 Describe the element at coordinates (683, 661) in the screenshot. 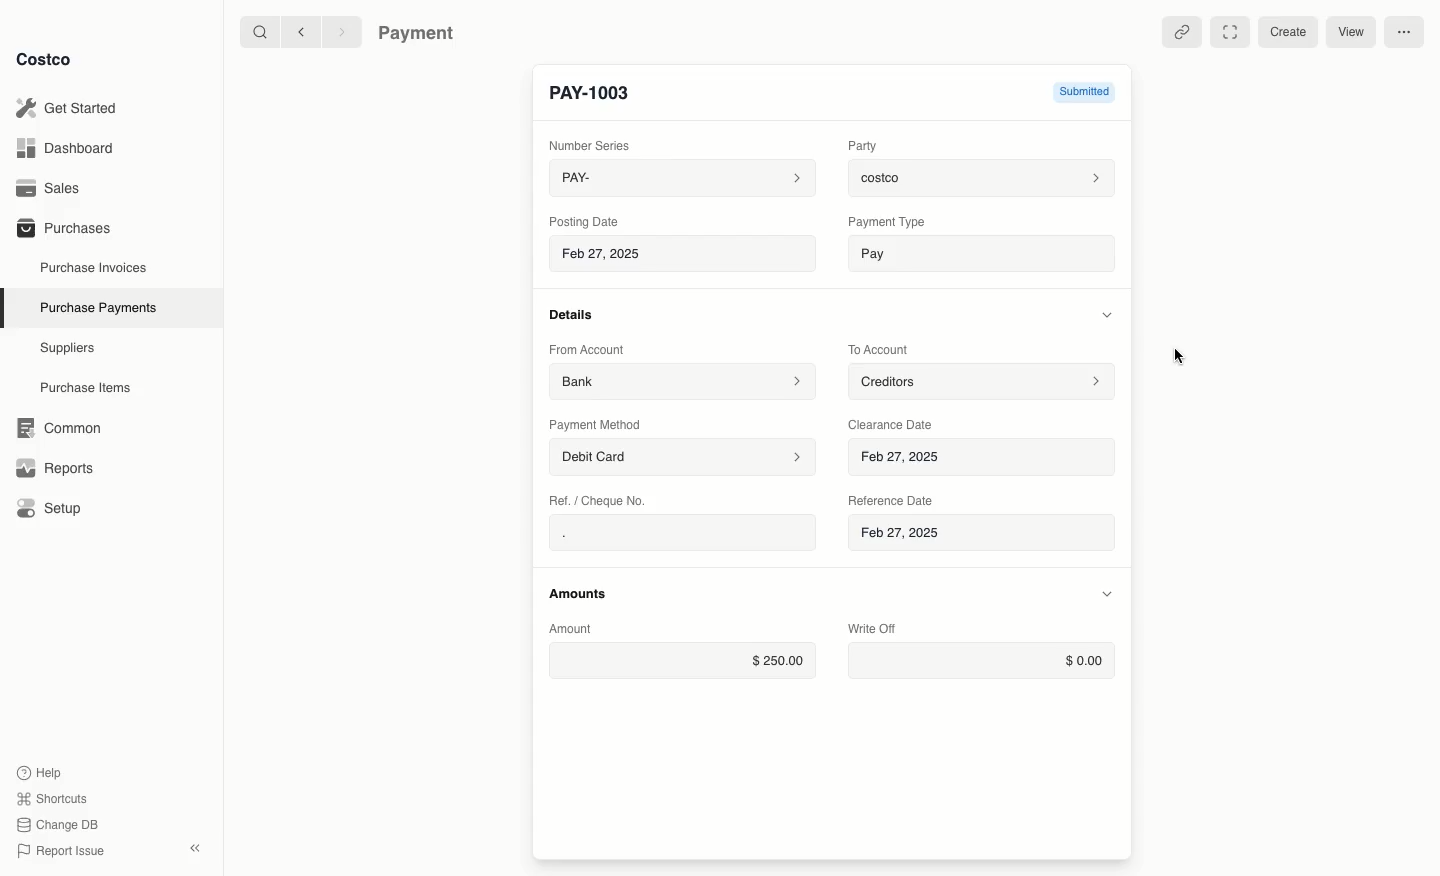

I see `$250.00` at that location.